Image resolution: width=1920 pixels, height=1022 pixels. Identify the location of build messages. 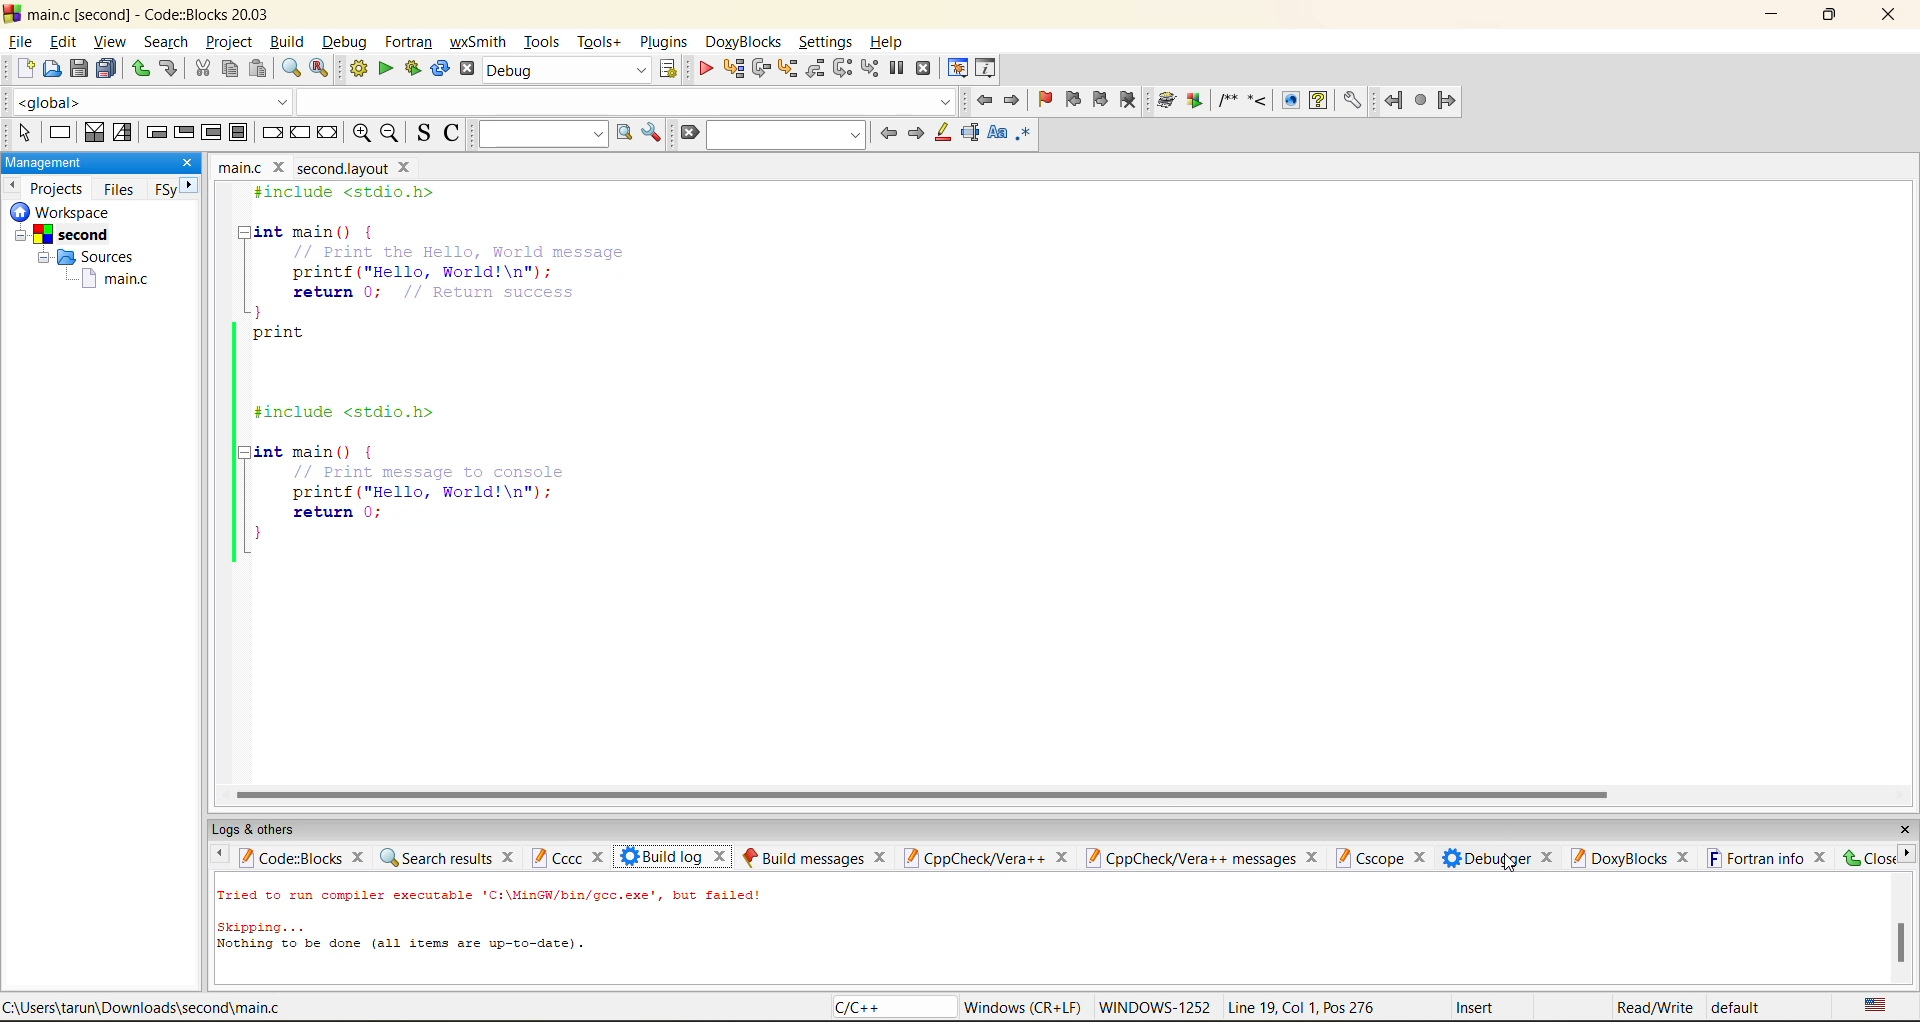
(817, 854).